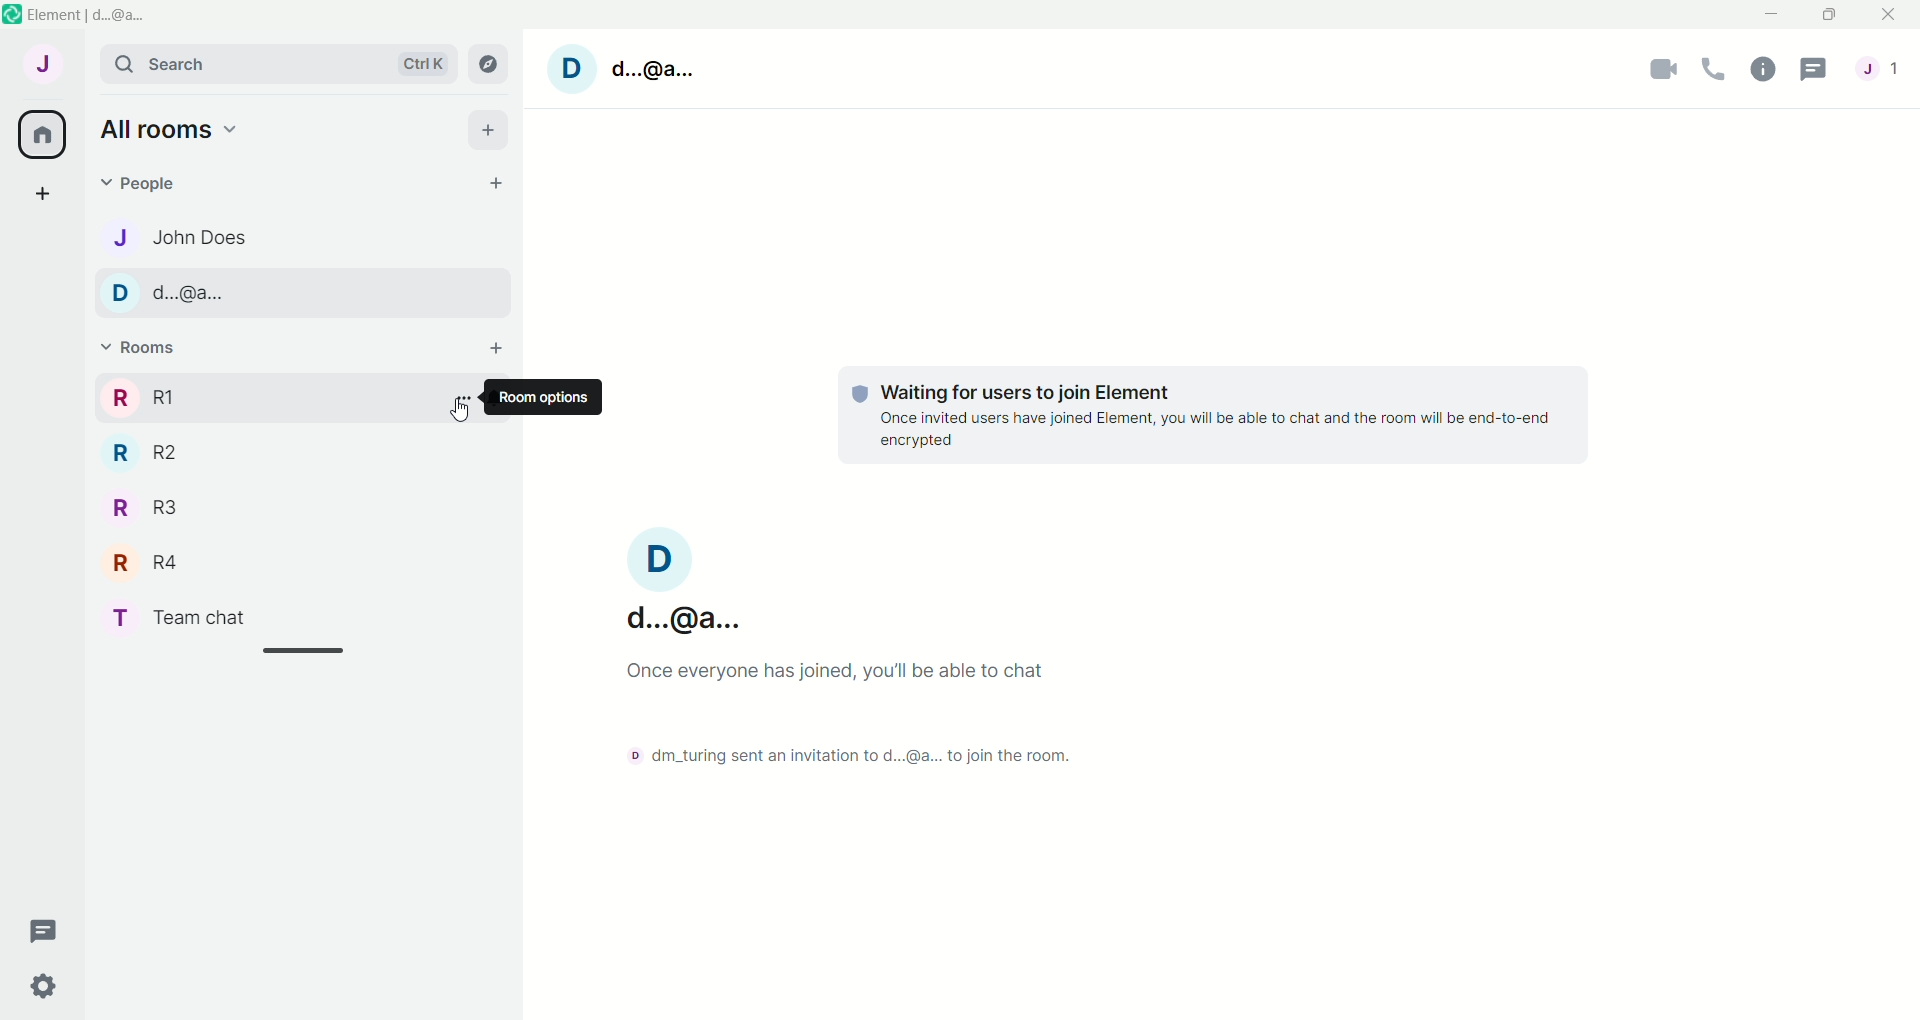  What do you see at coordinates (44, 136) in the screenshot?
I see `all rooms` at bounding box center [44, 136].